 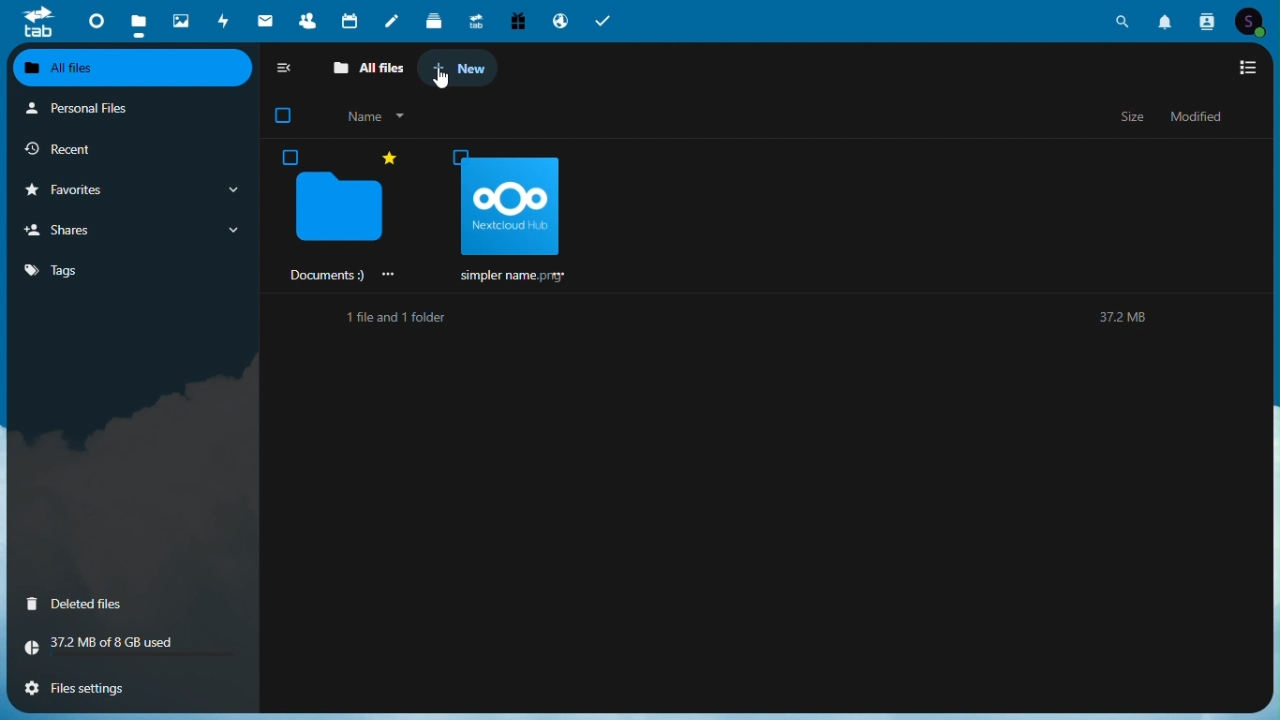 I want to click on All files, so click(x=128, y=67).